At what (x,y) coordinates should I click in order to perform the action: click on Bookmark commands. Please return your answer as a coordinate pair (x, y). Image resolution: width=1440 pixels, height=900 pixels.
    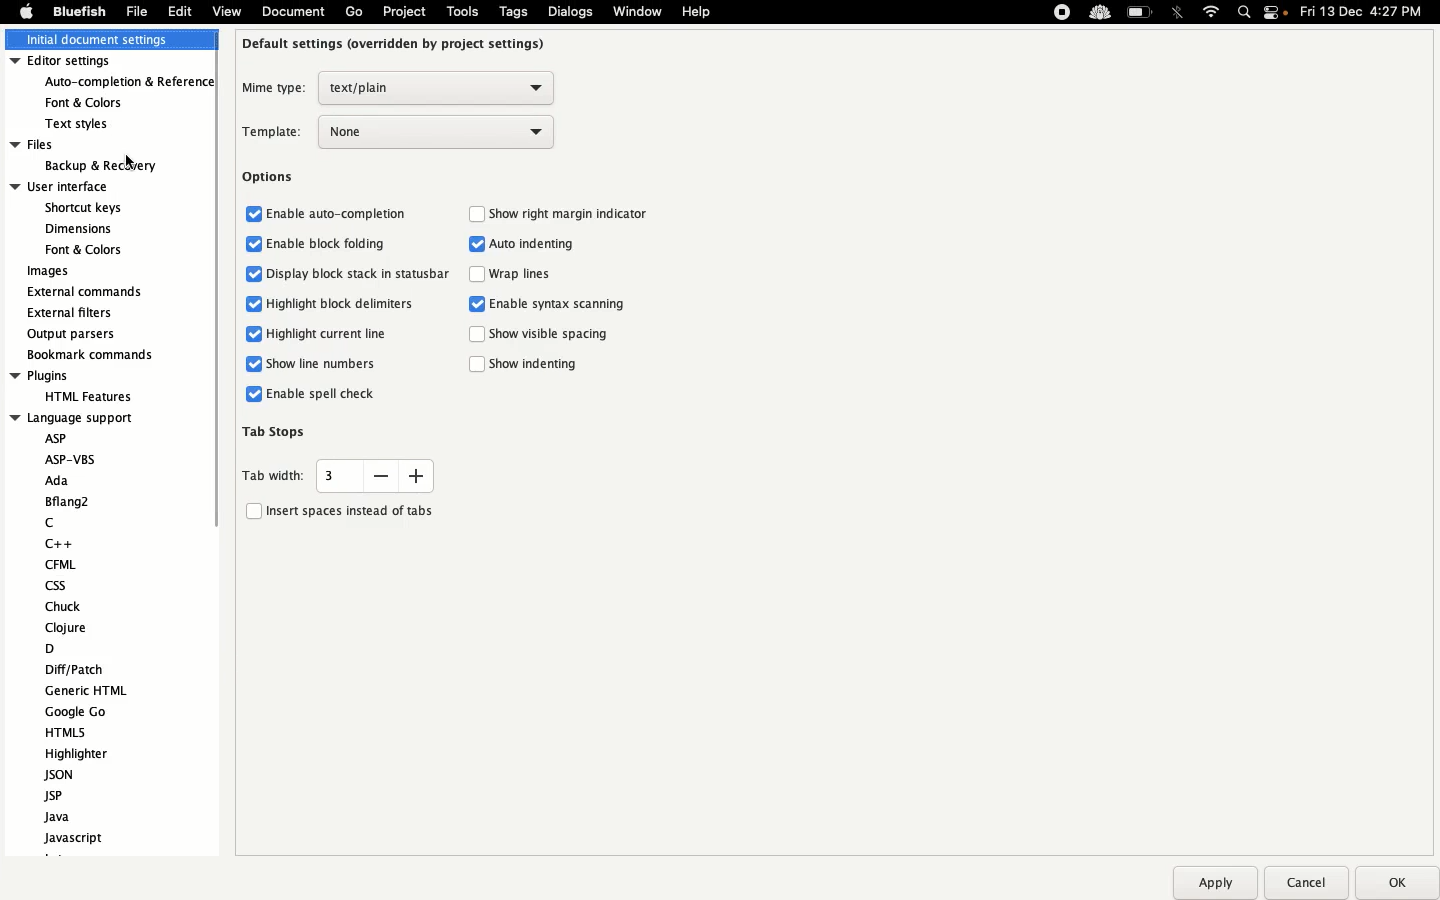
    Looking at the image, I should click on (108, 356).